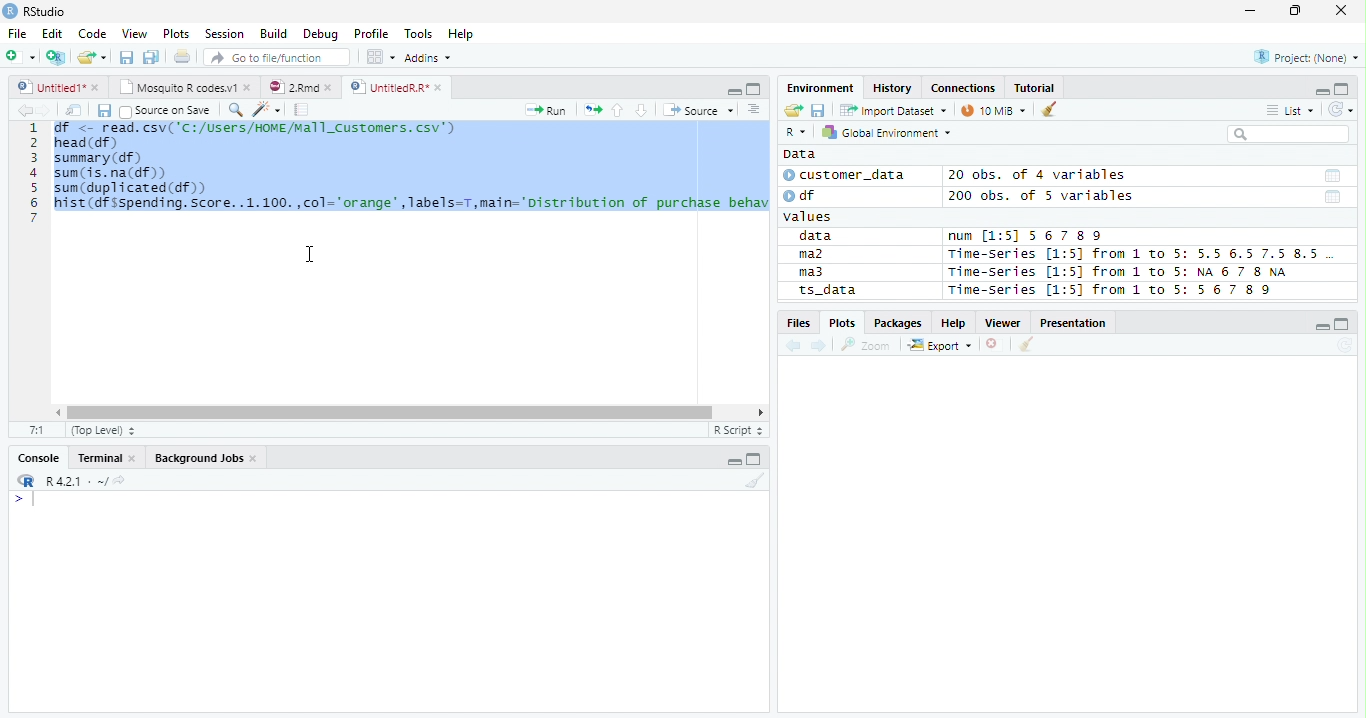 The height and width of the screenshot is (718, 1366). Describe the element at coordinates (842, 322) in the screenshot. I see `Plots` at that location.